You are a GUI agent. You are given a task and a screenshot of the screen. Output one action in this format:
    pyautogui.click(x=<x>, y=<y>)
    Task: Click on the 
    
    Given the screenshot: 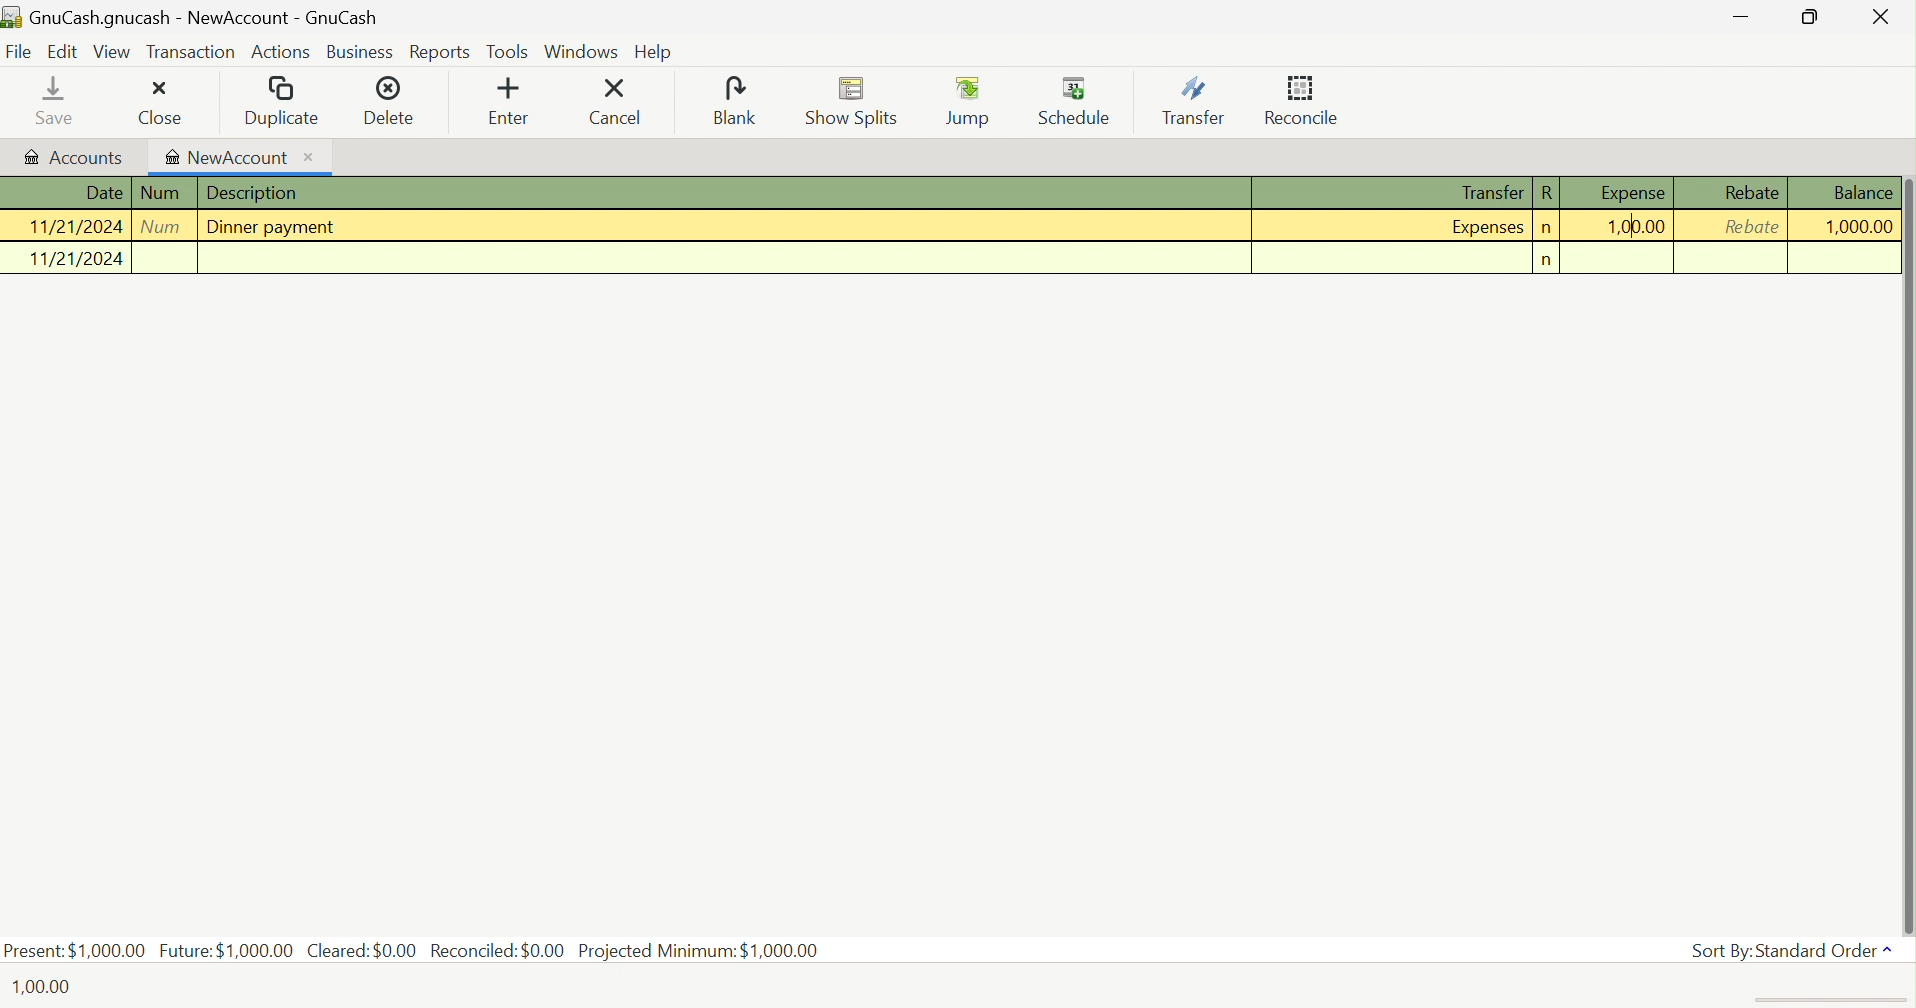 What is the action you would take?
    pyautogui.click(x=1550, y=258)
    